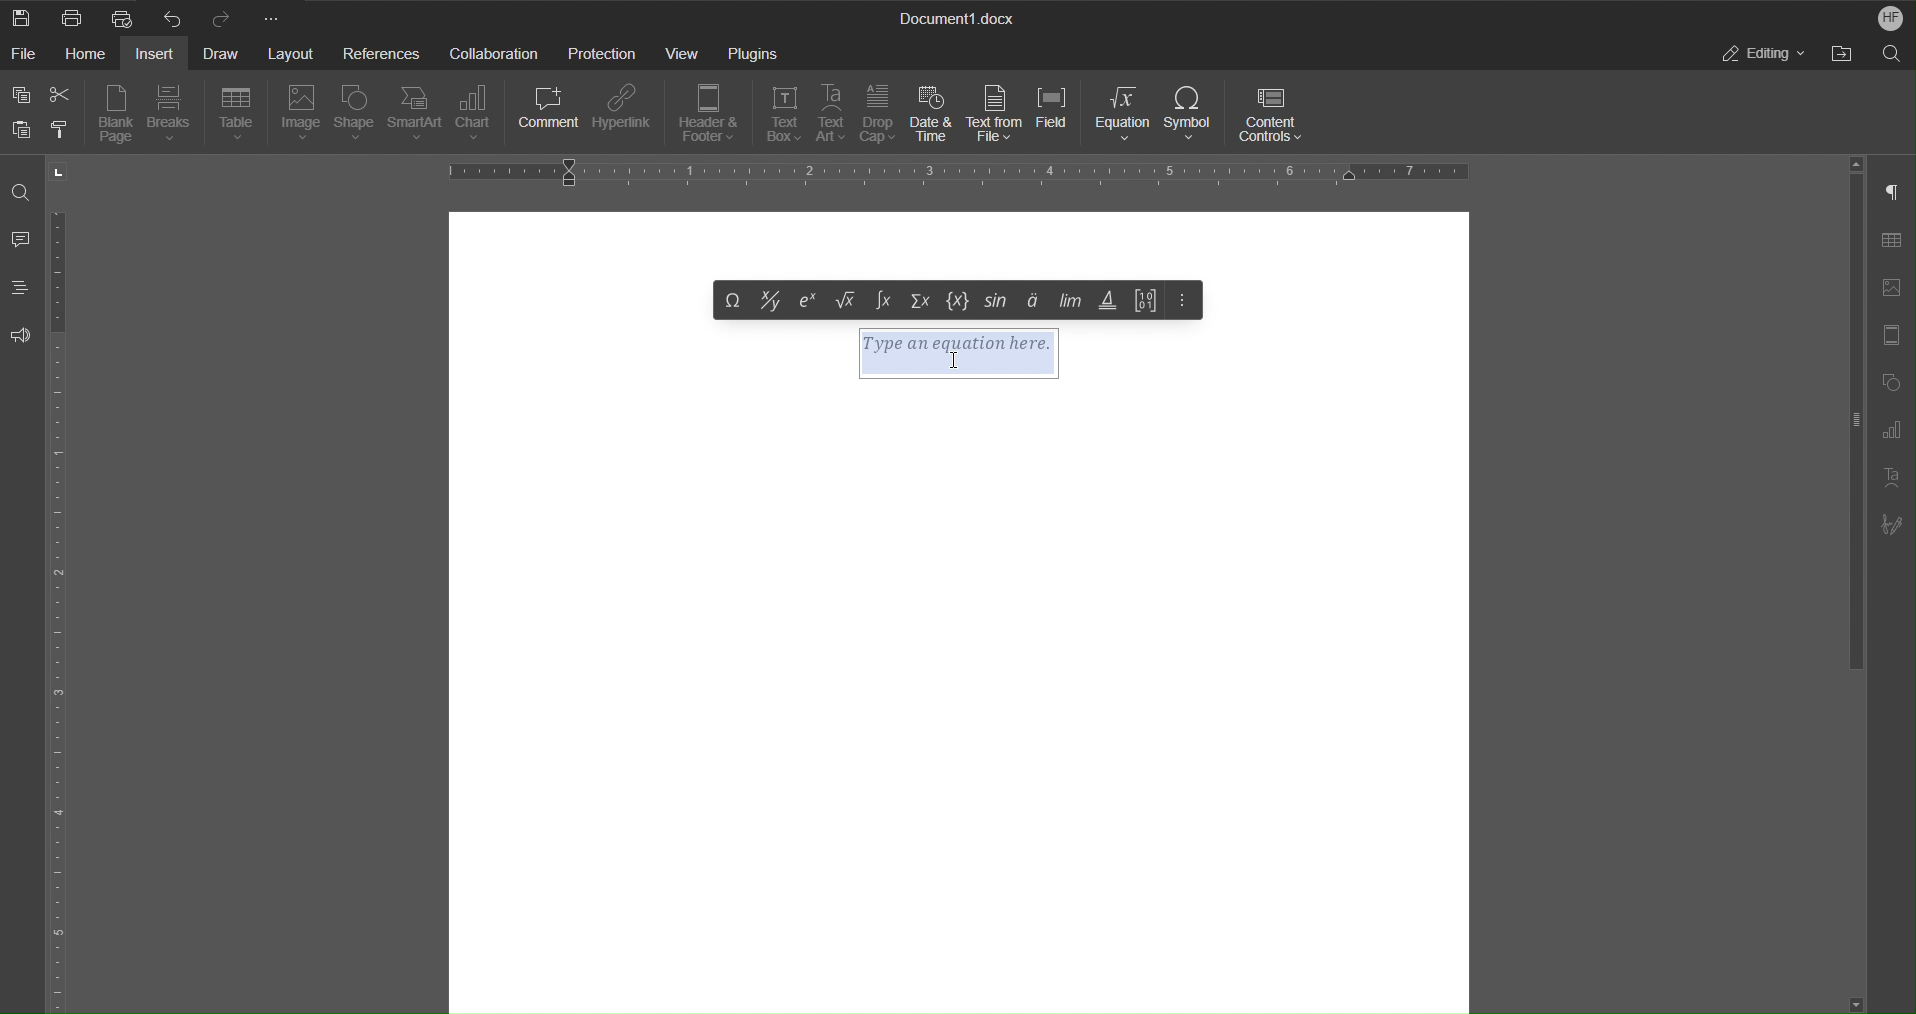 The image size is (1916, 1014). I want to click on Headings, so click(23, 288).